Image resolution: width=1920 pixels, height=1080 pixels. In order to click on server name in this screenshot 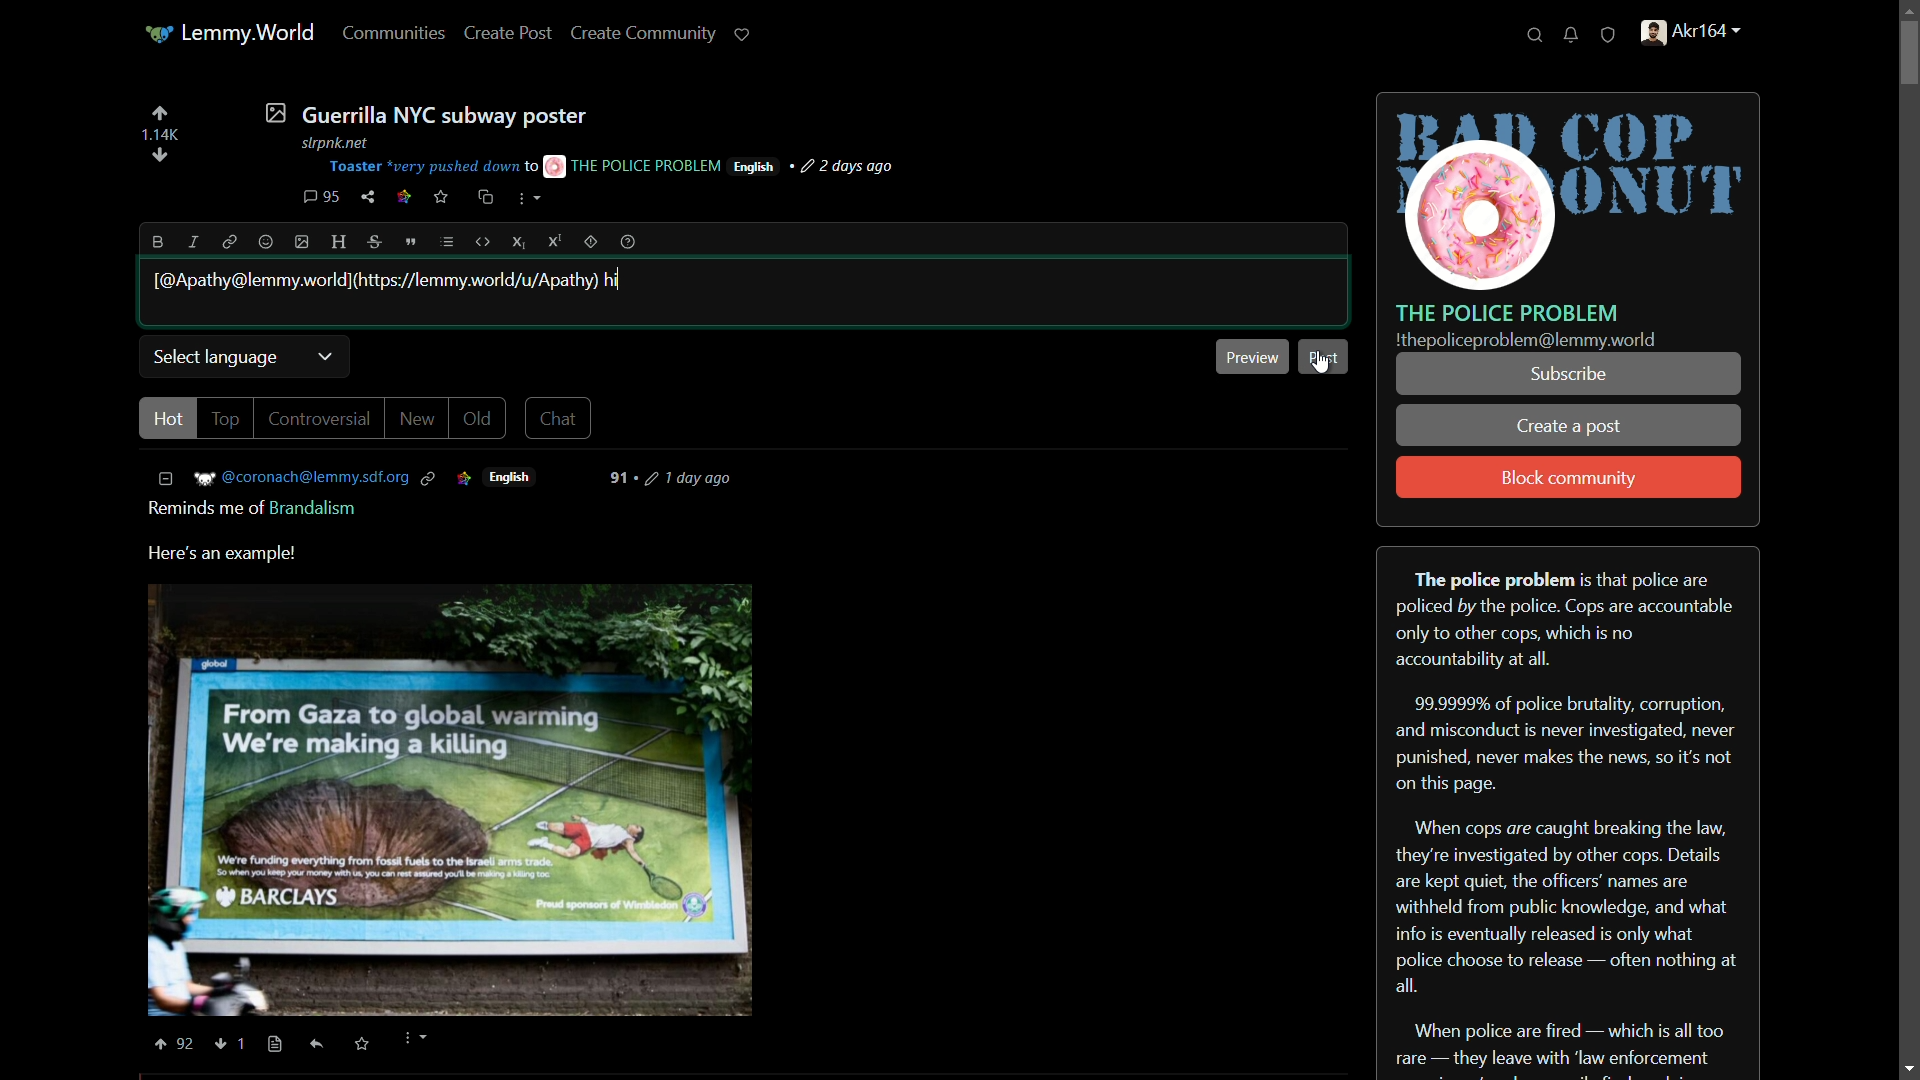, I will do `click(1508, 312)`.